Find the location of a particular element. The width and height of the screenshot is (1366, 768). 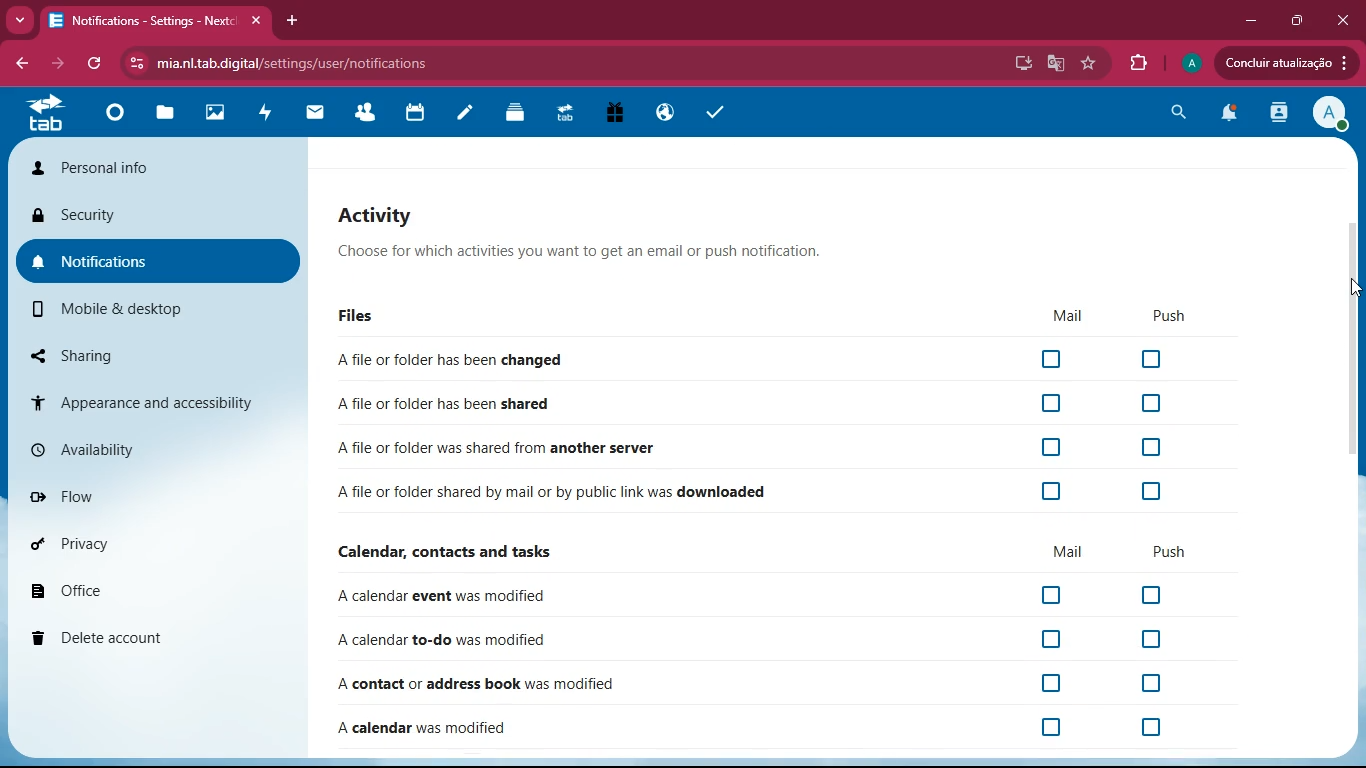

gift is located at coordinates (616, 114).